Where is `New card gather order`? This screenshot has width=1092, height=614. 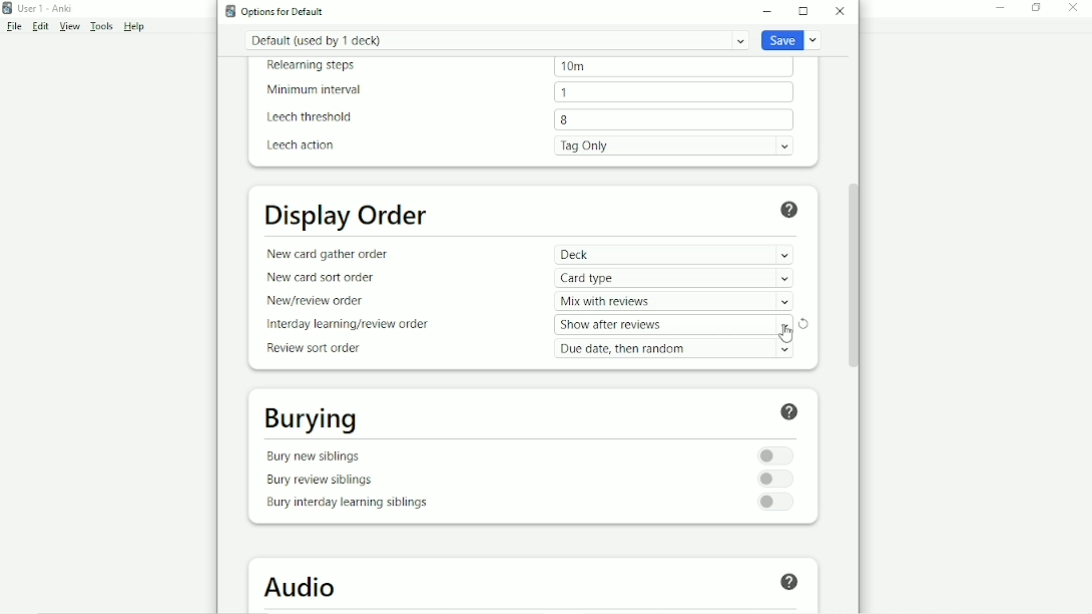
New card gather order is located at coordinates (326, 254).